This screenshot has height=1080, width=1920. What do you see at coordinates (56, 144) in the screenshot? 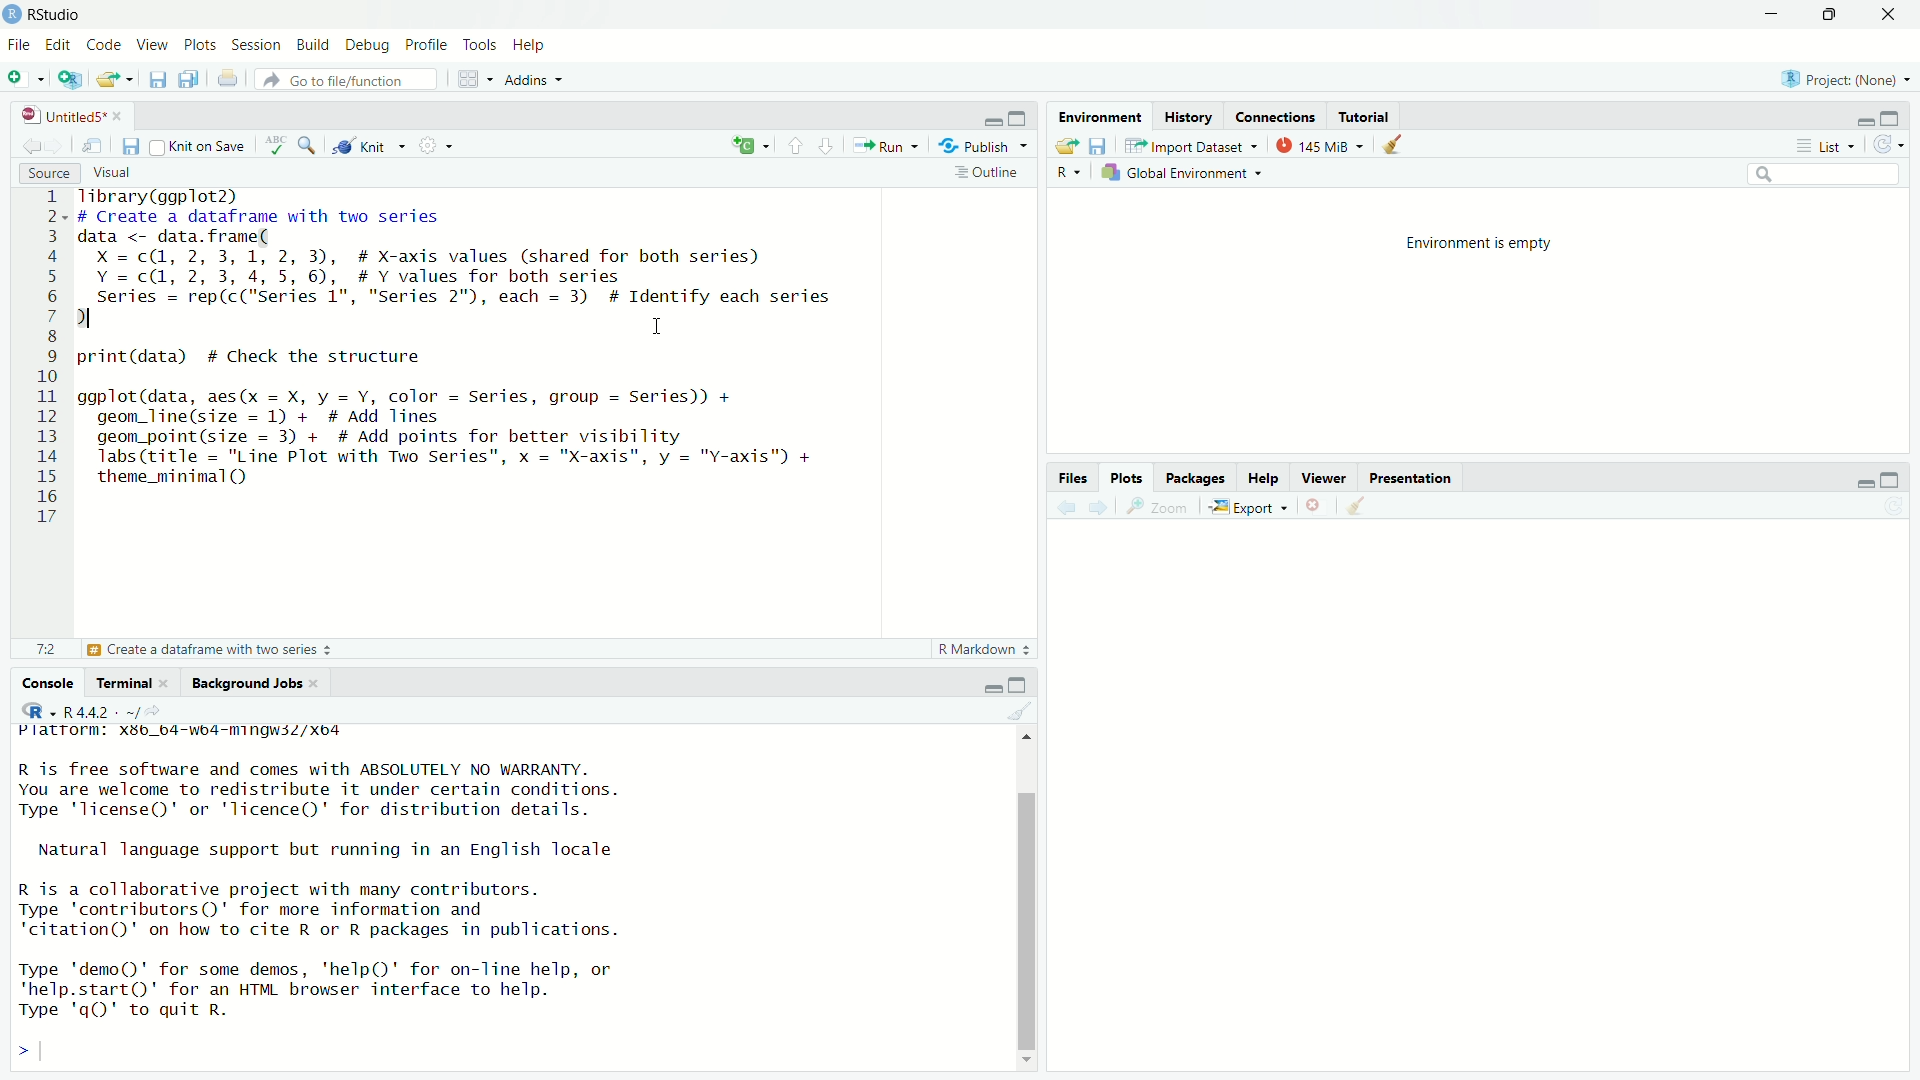
I see `Go forward to the next source selection` at bounding box center [56, 144].